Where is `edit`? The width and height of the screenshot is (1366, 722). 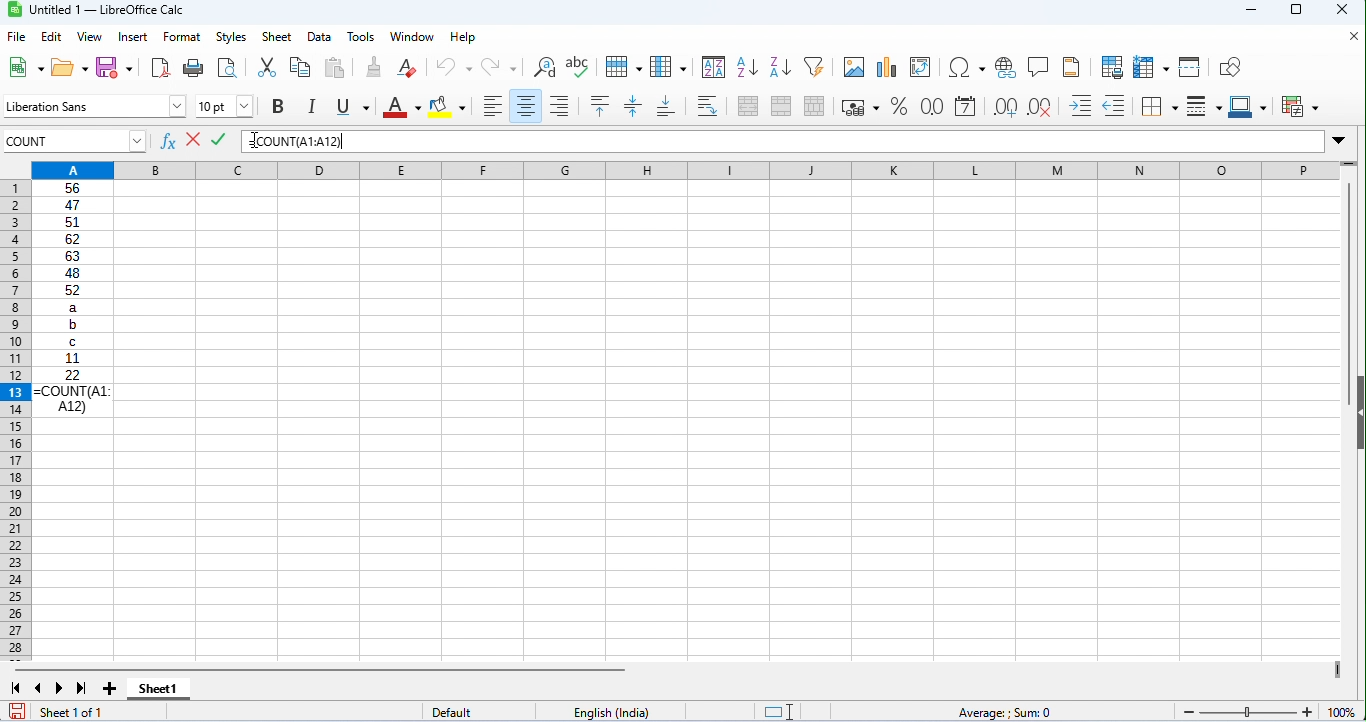
edit is located at coordinates (51, 36).